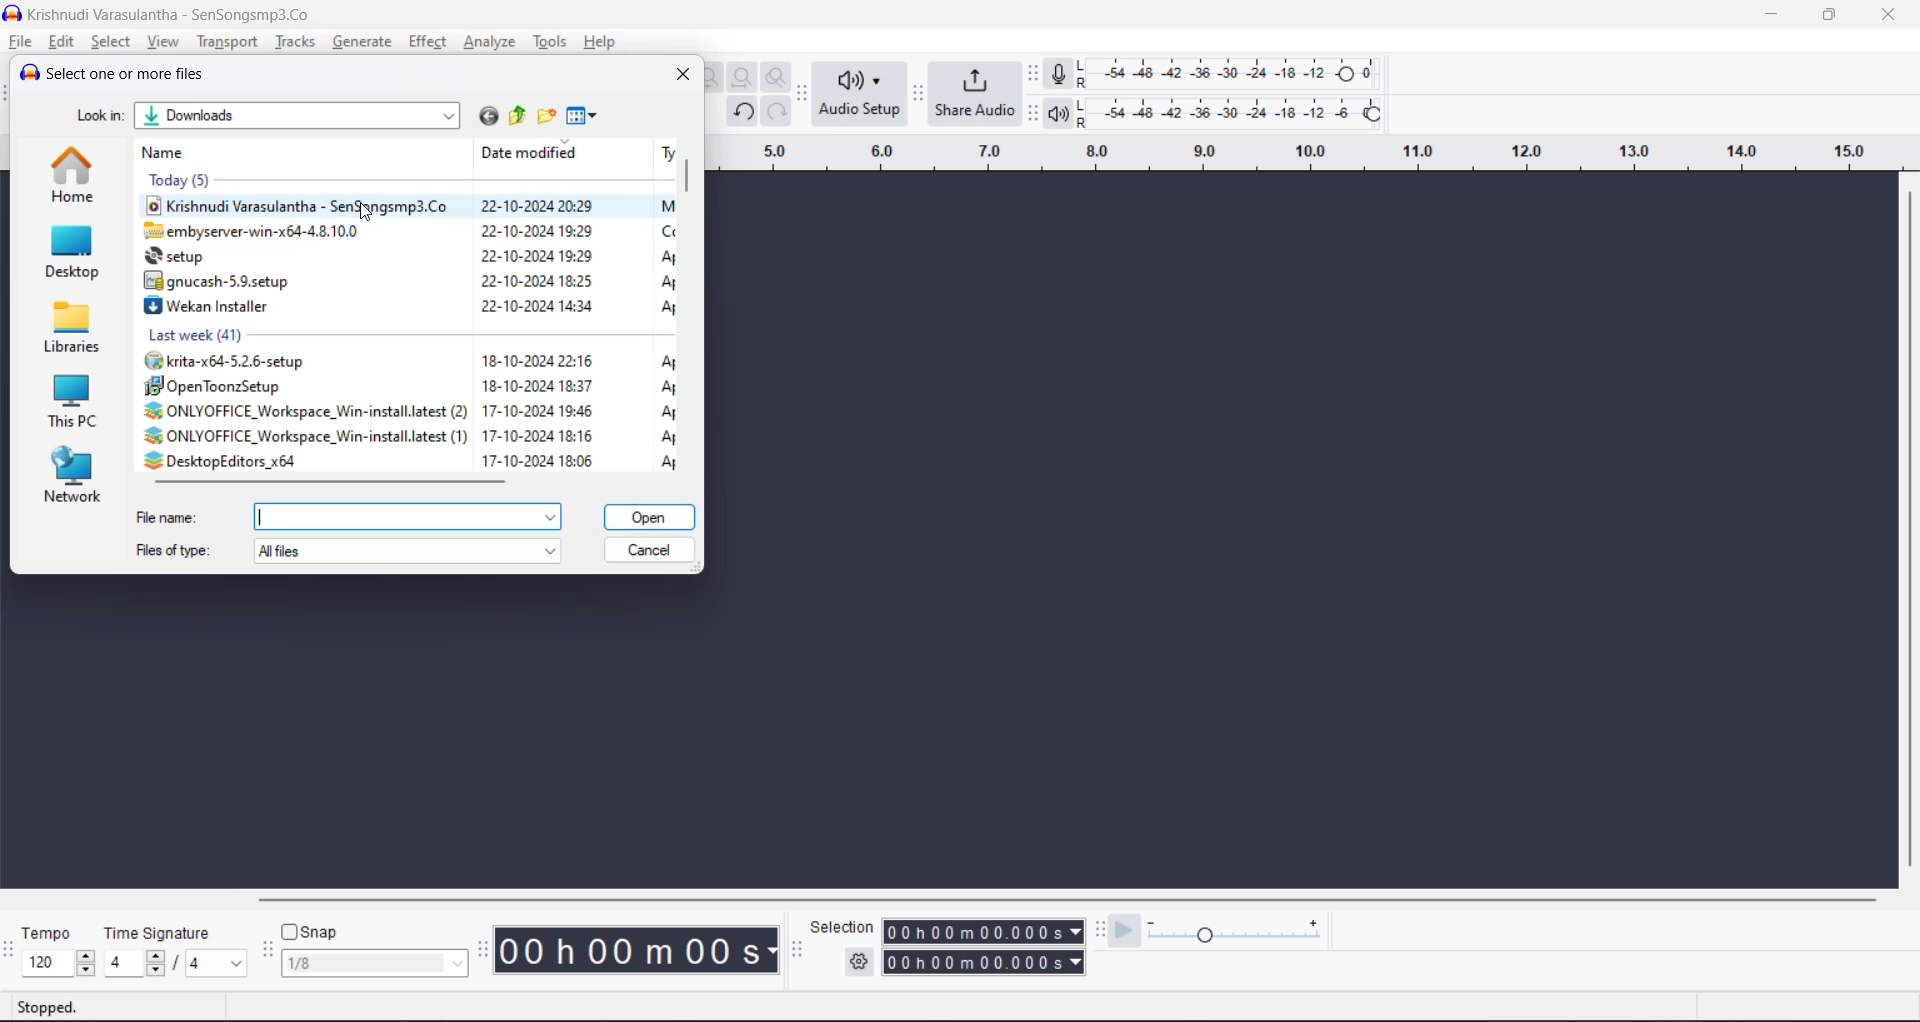 This screenshot has width=1920, height=1022. I want to click on analyze, so click(493, 42).